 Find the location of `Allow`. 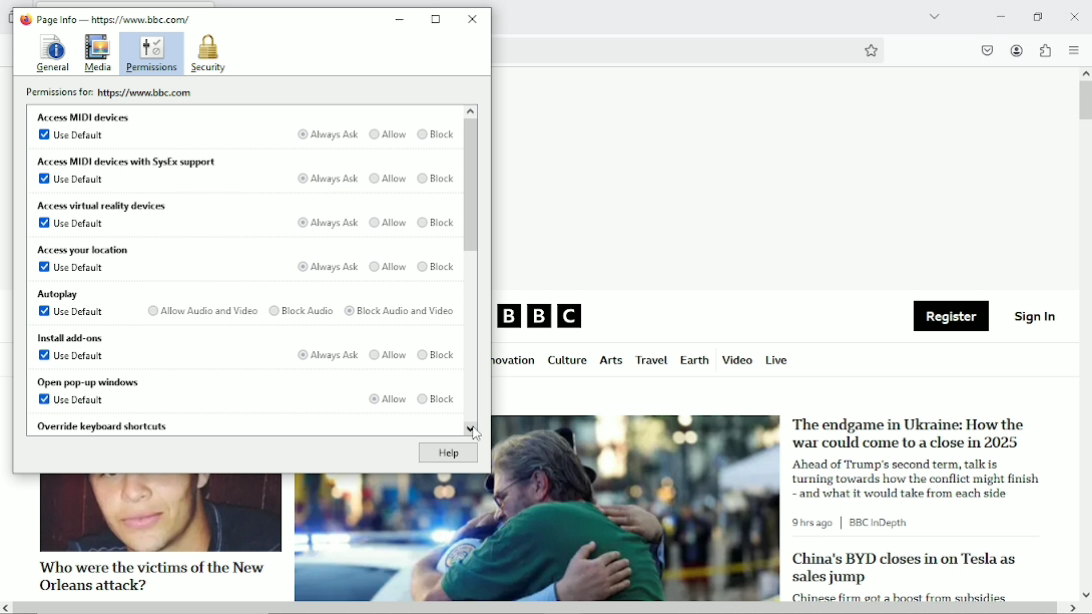

Allow is located at coordinates (387, 355).